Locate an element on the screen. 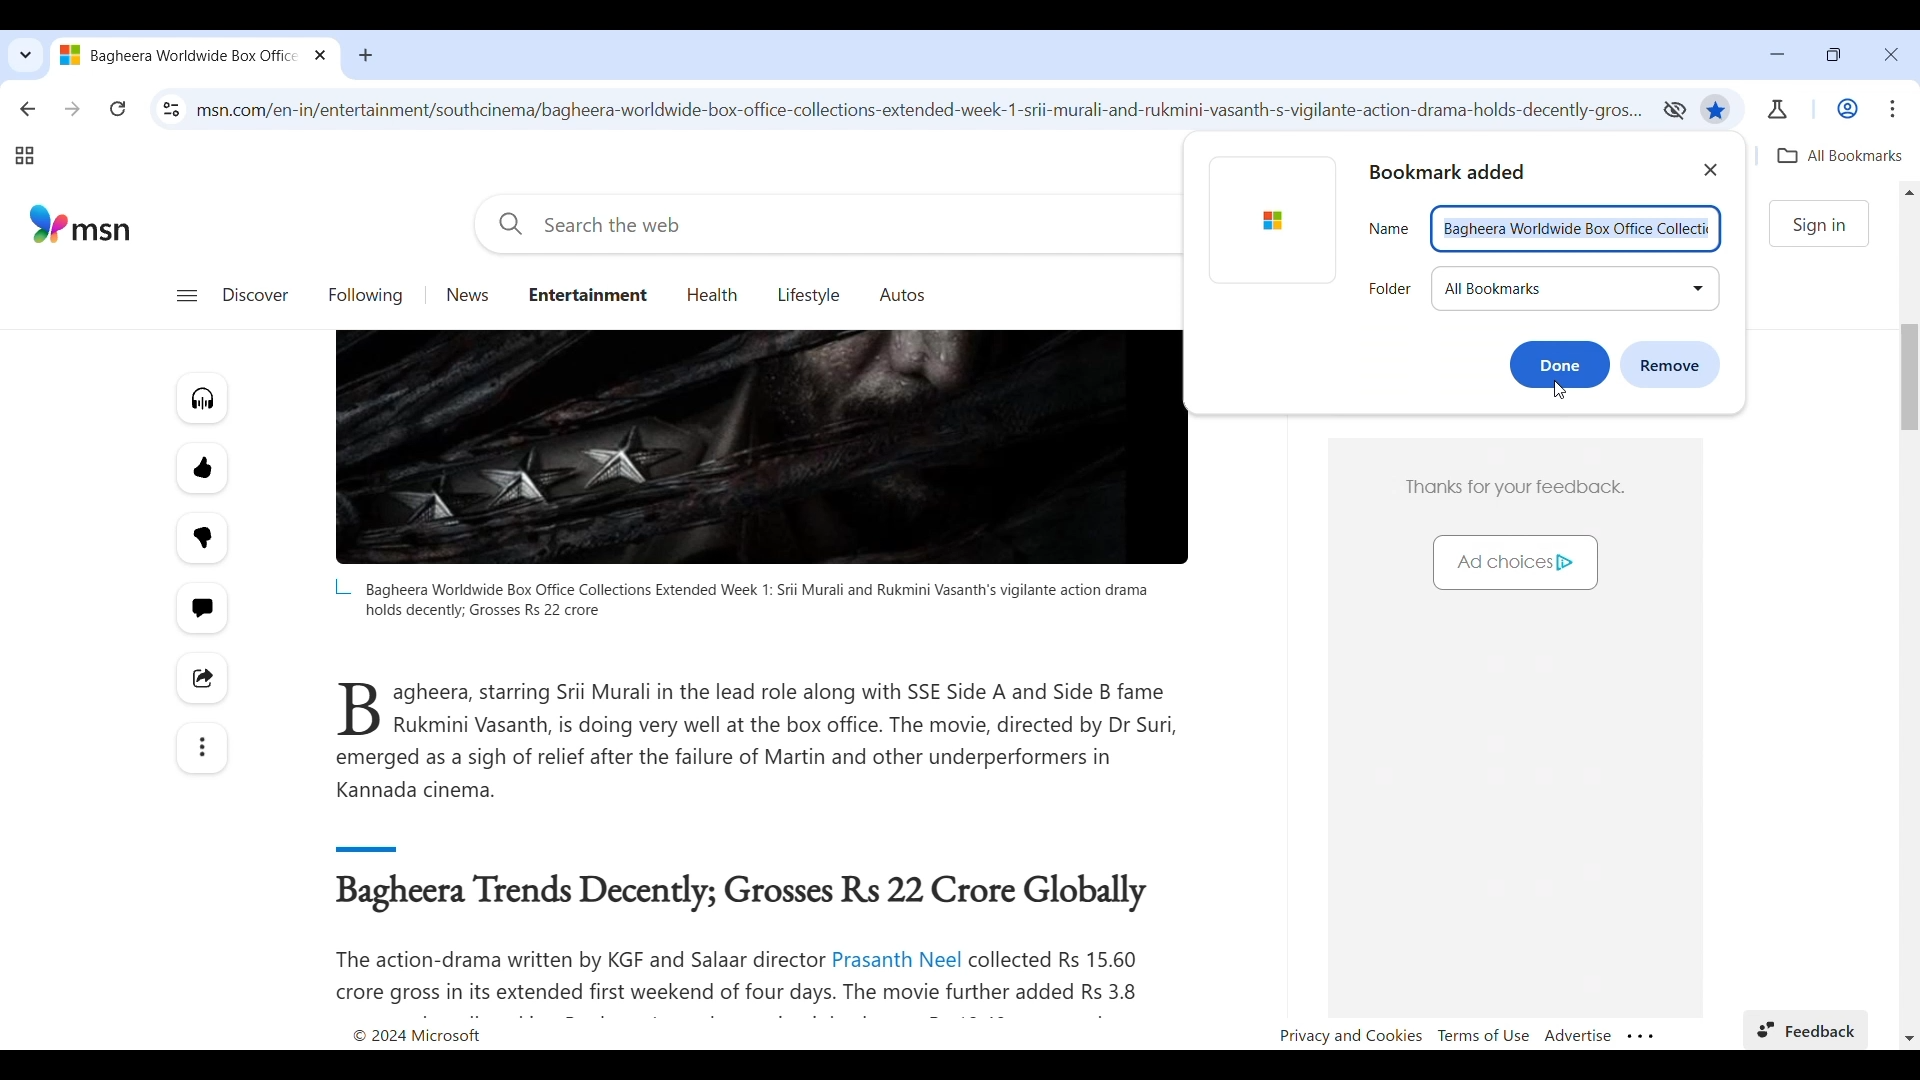  Close bookmark window is located at coordinates (1711, 170).